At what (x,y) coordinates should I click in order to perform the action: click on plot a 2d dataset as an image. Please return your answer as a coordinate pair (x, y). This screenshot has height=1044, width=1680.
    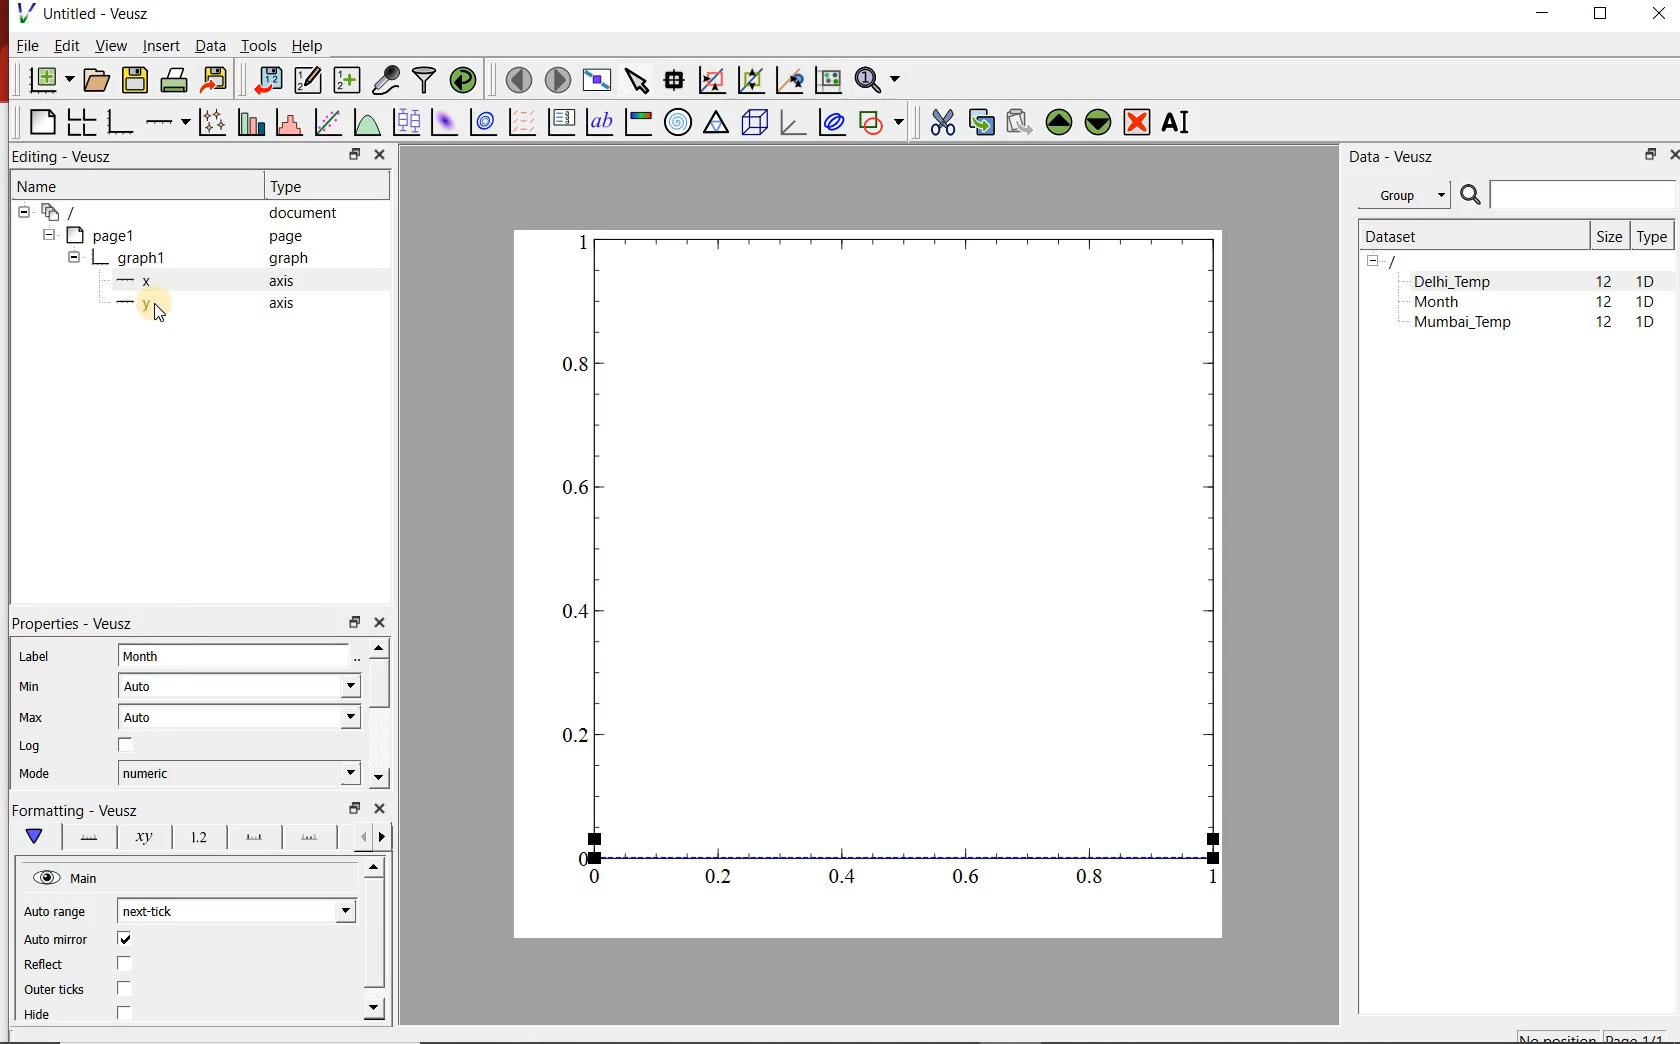
    Looking at the image, I should click on (446, 122).